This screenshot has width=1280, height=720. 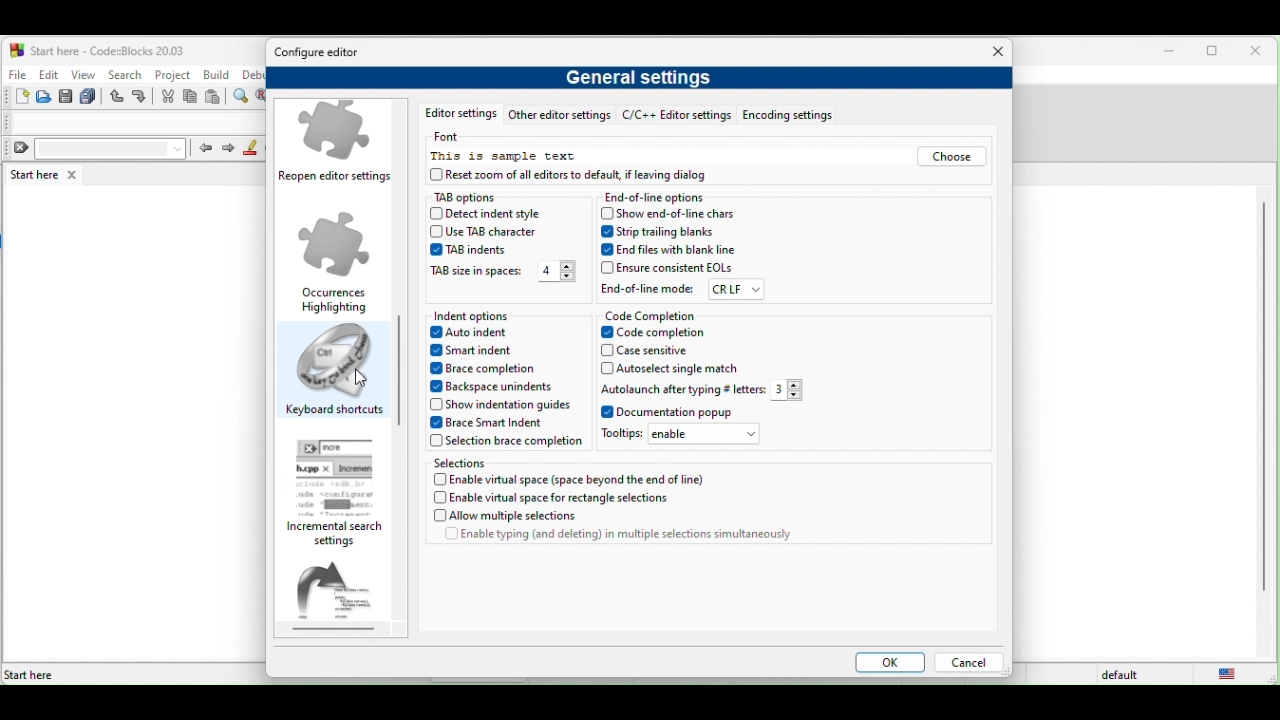 I want to click on search, so click(x=124, y=74).